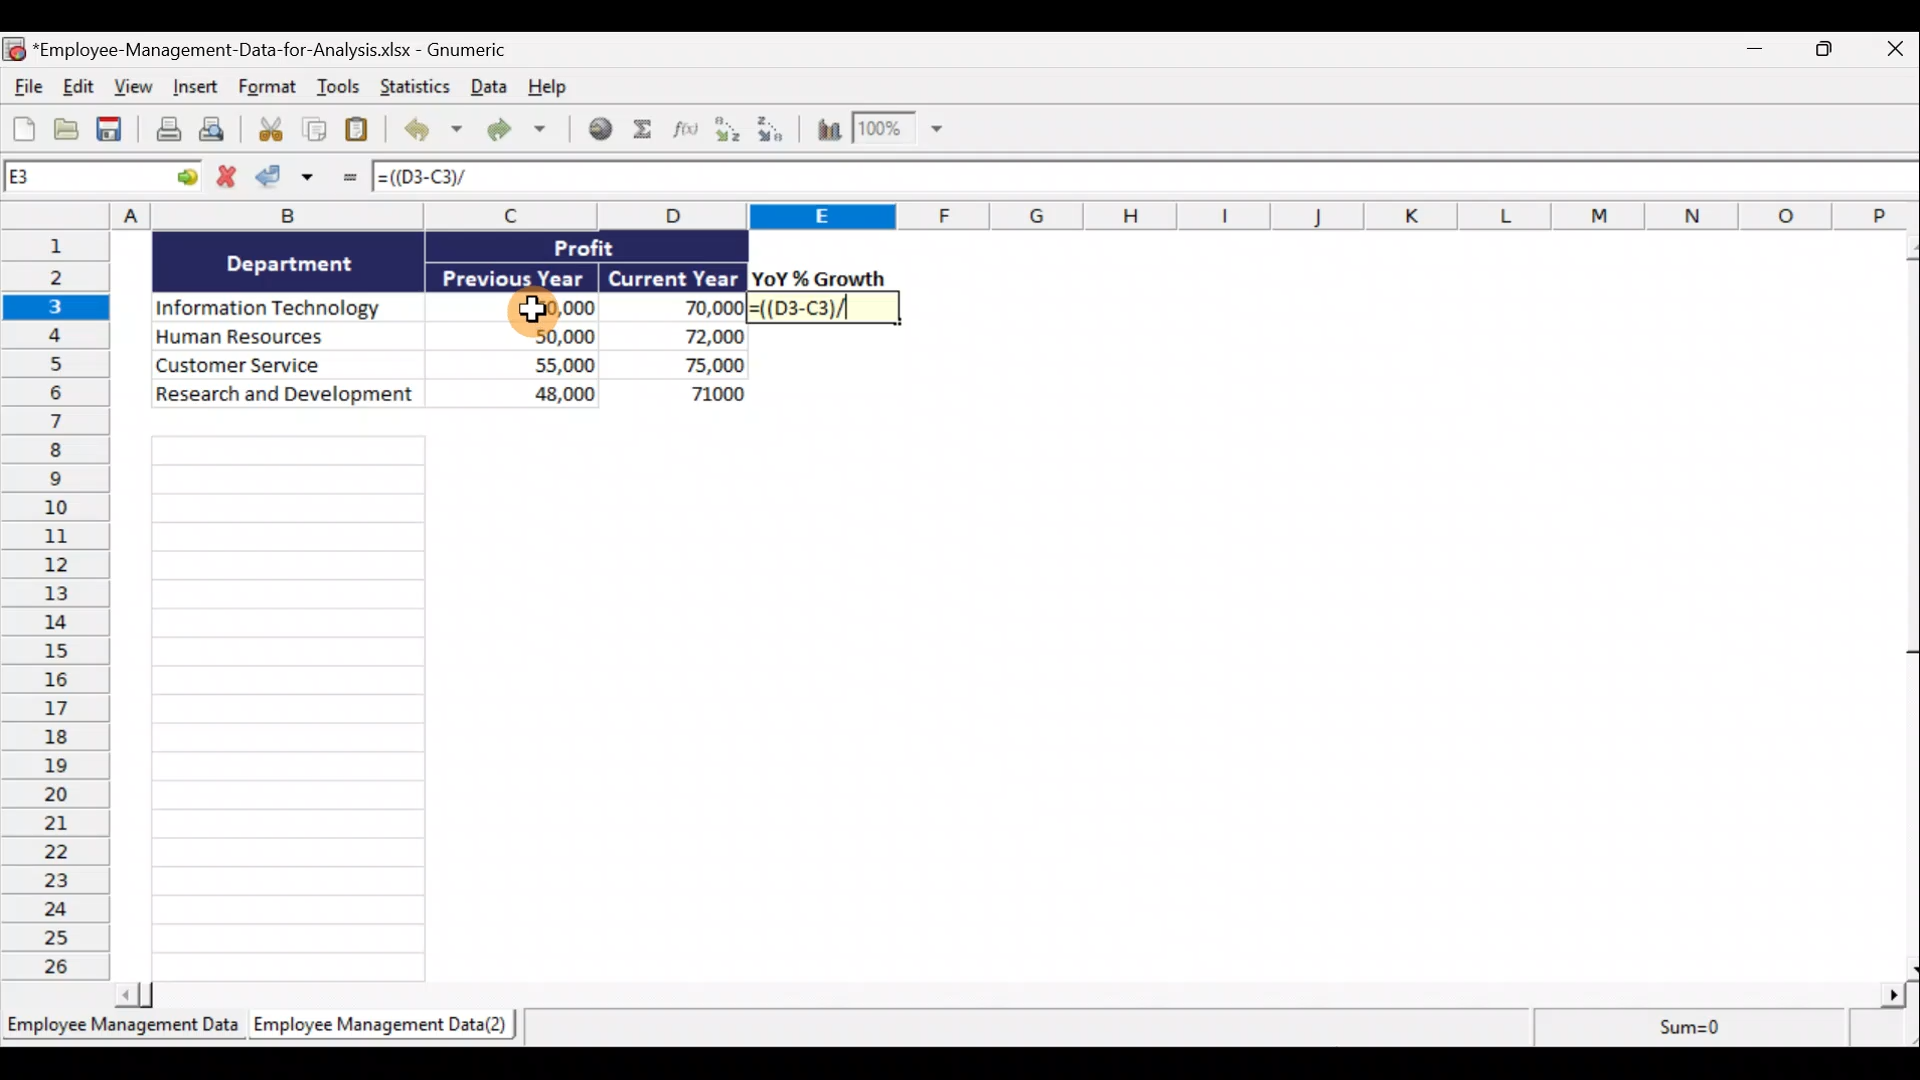 The height and width of the screenshot is (1080, 1920). Describe the element at coordinates (827, 311) in the screenshot. I see `=((D3-C3)/` at that location.